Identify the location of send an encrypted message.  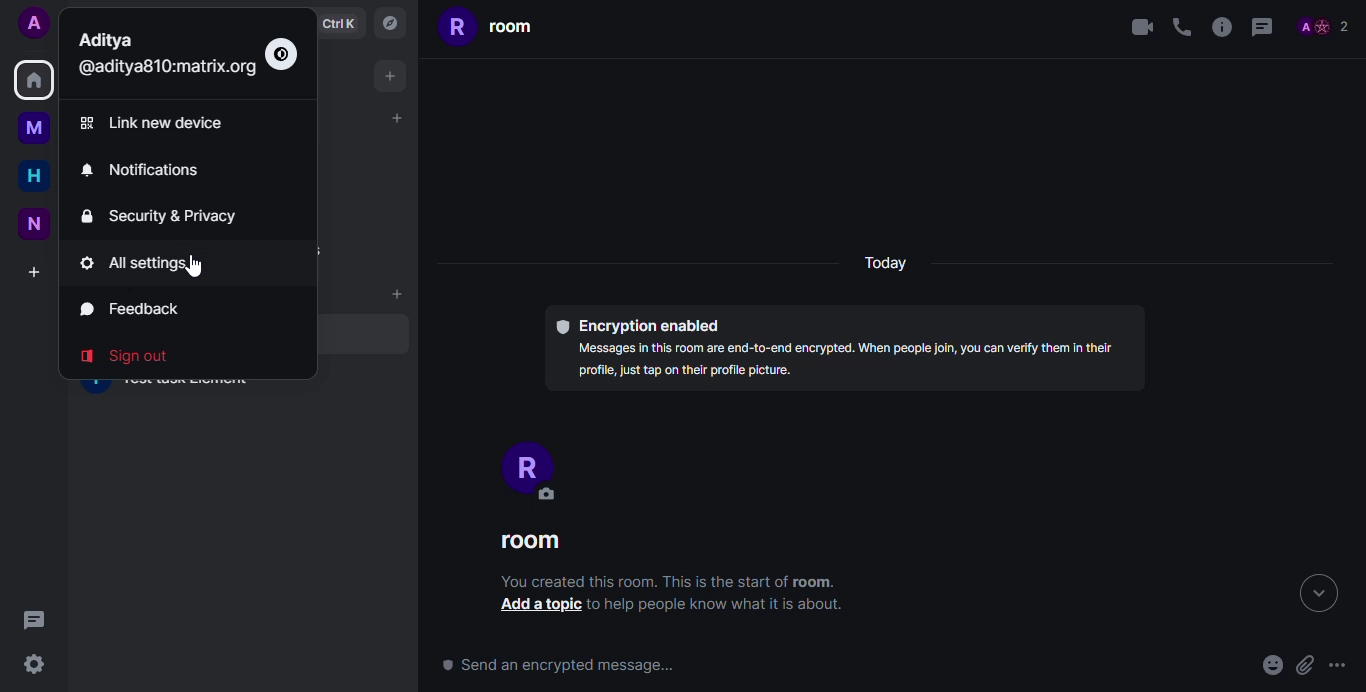
(559, 666).